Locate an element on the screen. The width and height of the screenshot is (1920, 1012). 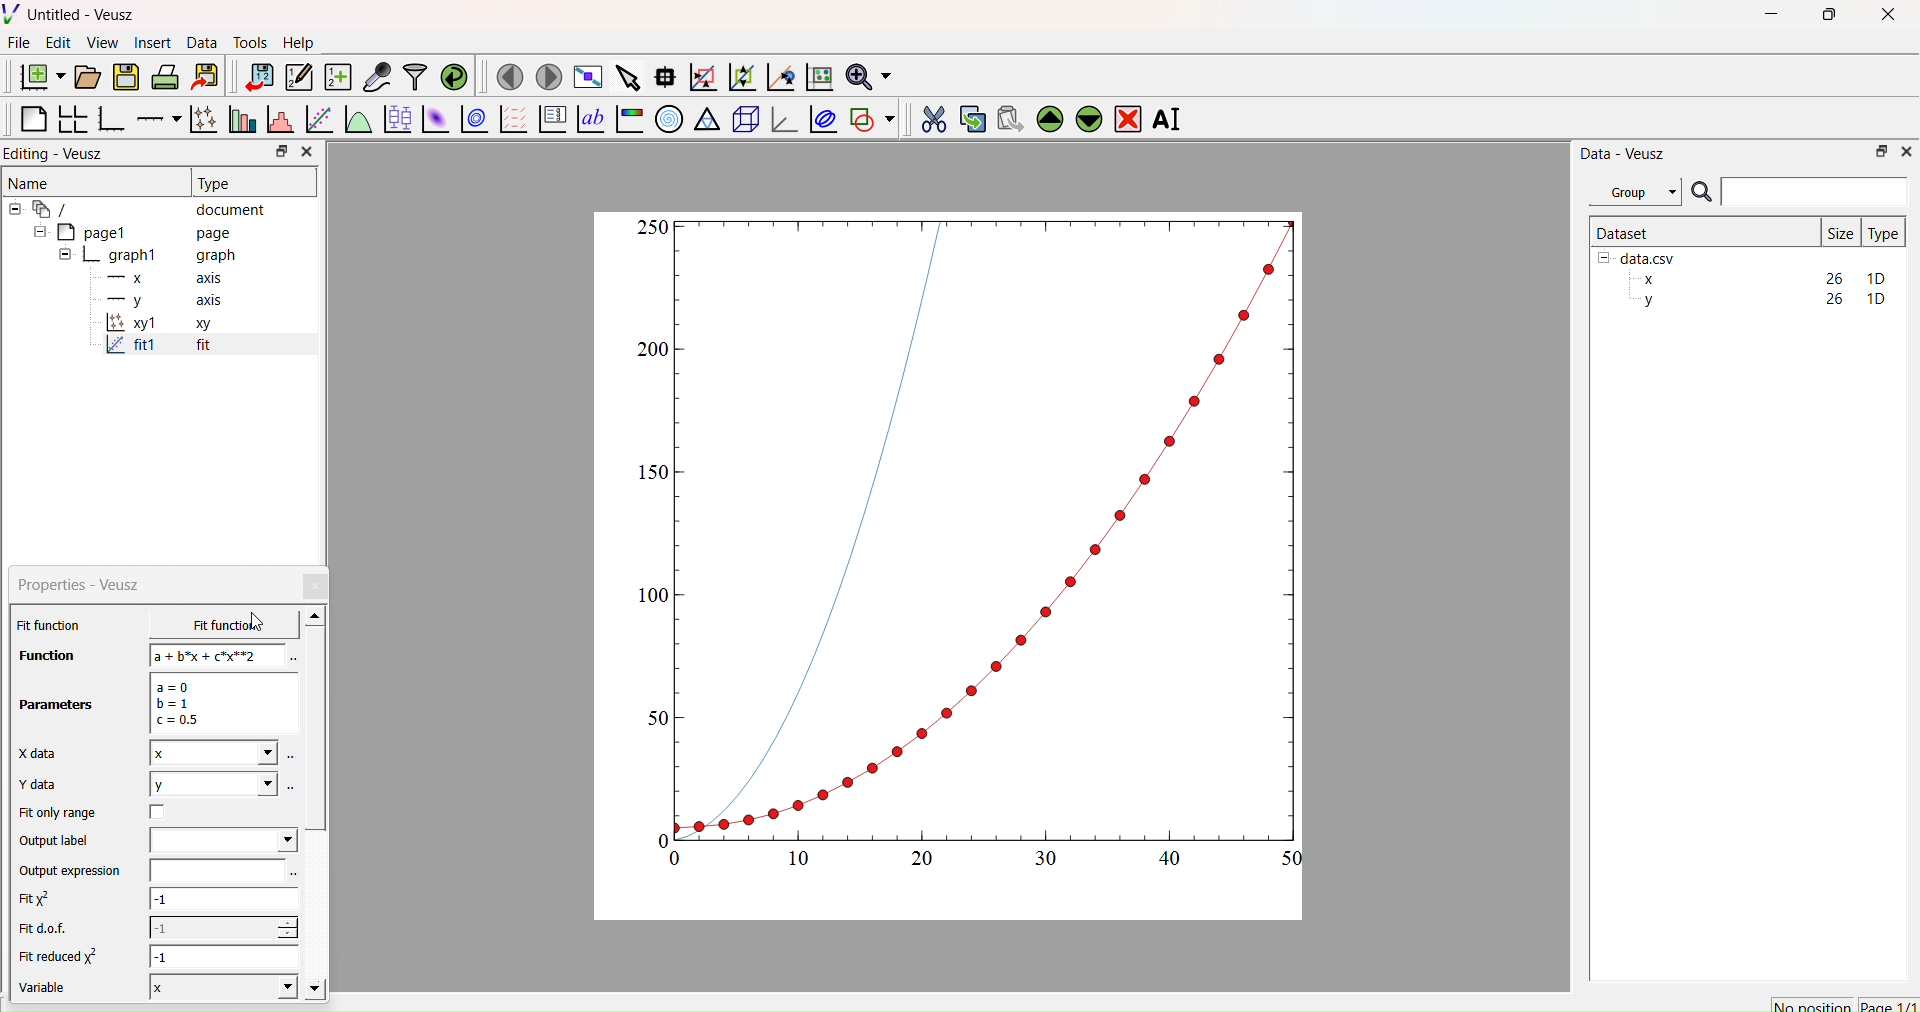
3d scene is located at coordinates (743, 116).